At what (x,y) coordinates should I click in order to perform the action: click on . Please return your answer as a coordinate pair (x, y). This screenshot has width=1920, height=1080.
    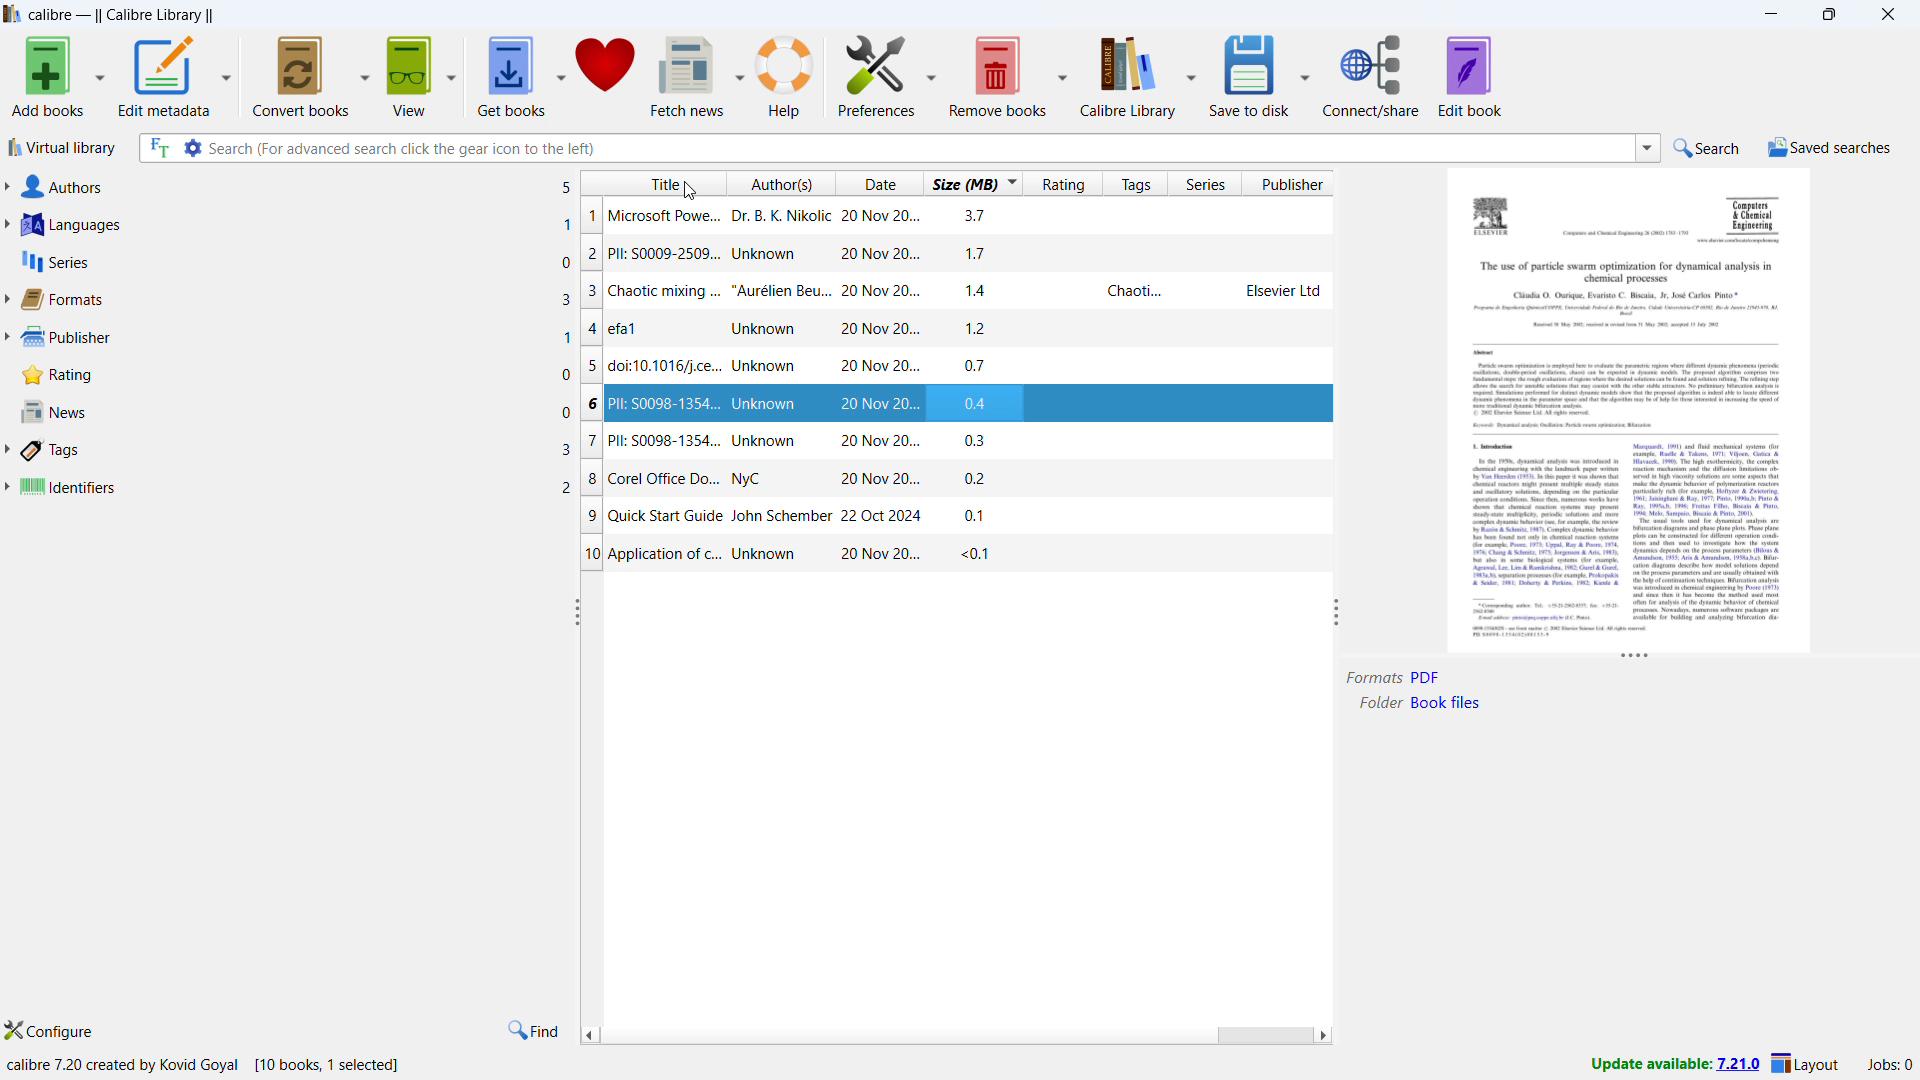
    Looking at the image, I should click on (1629, 233).